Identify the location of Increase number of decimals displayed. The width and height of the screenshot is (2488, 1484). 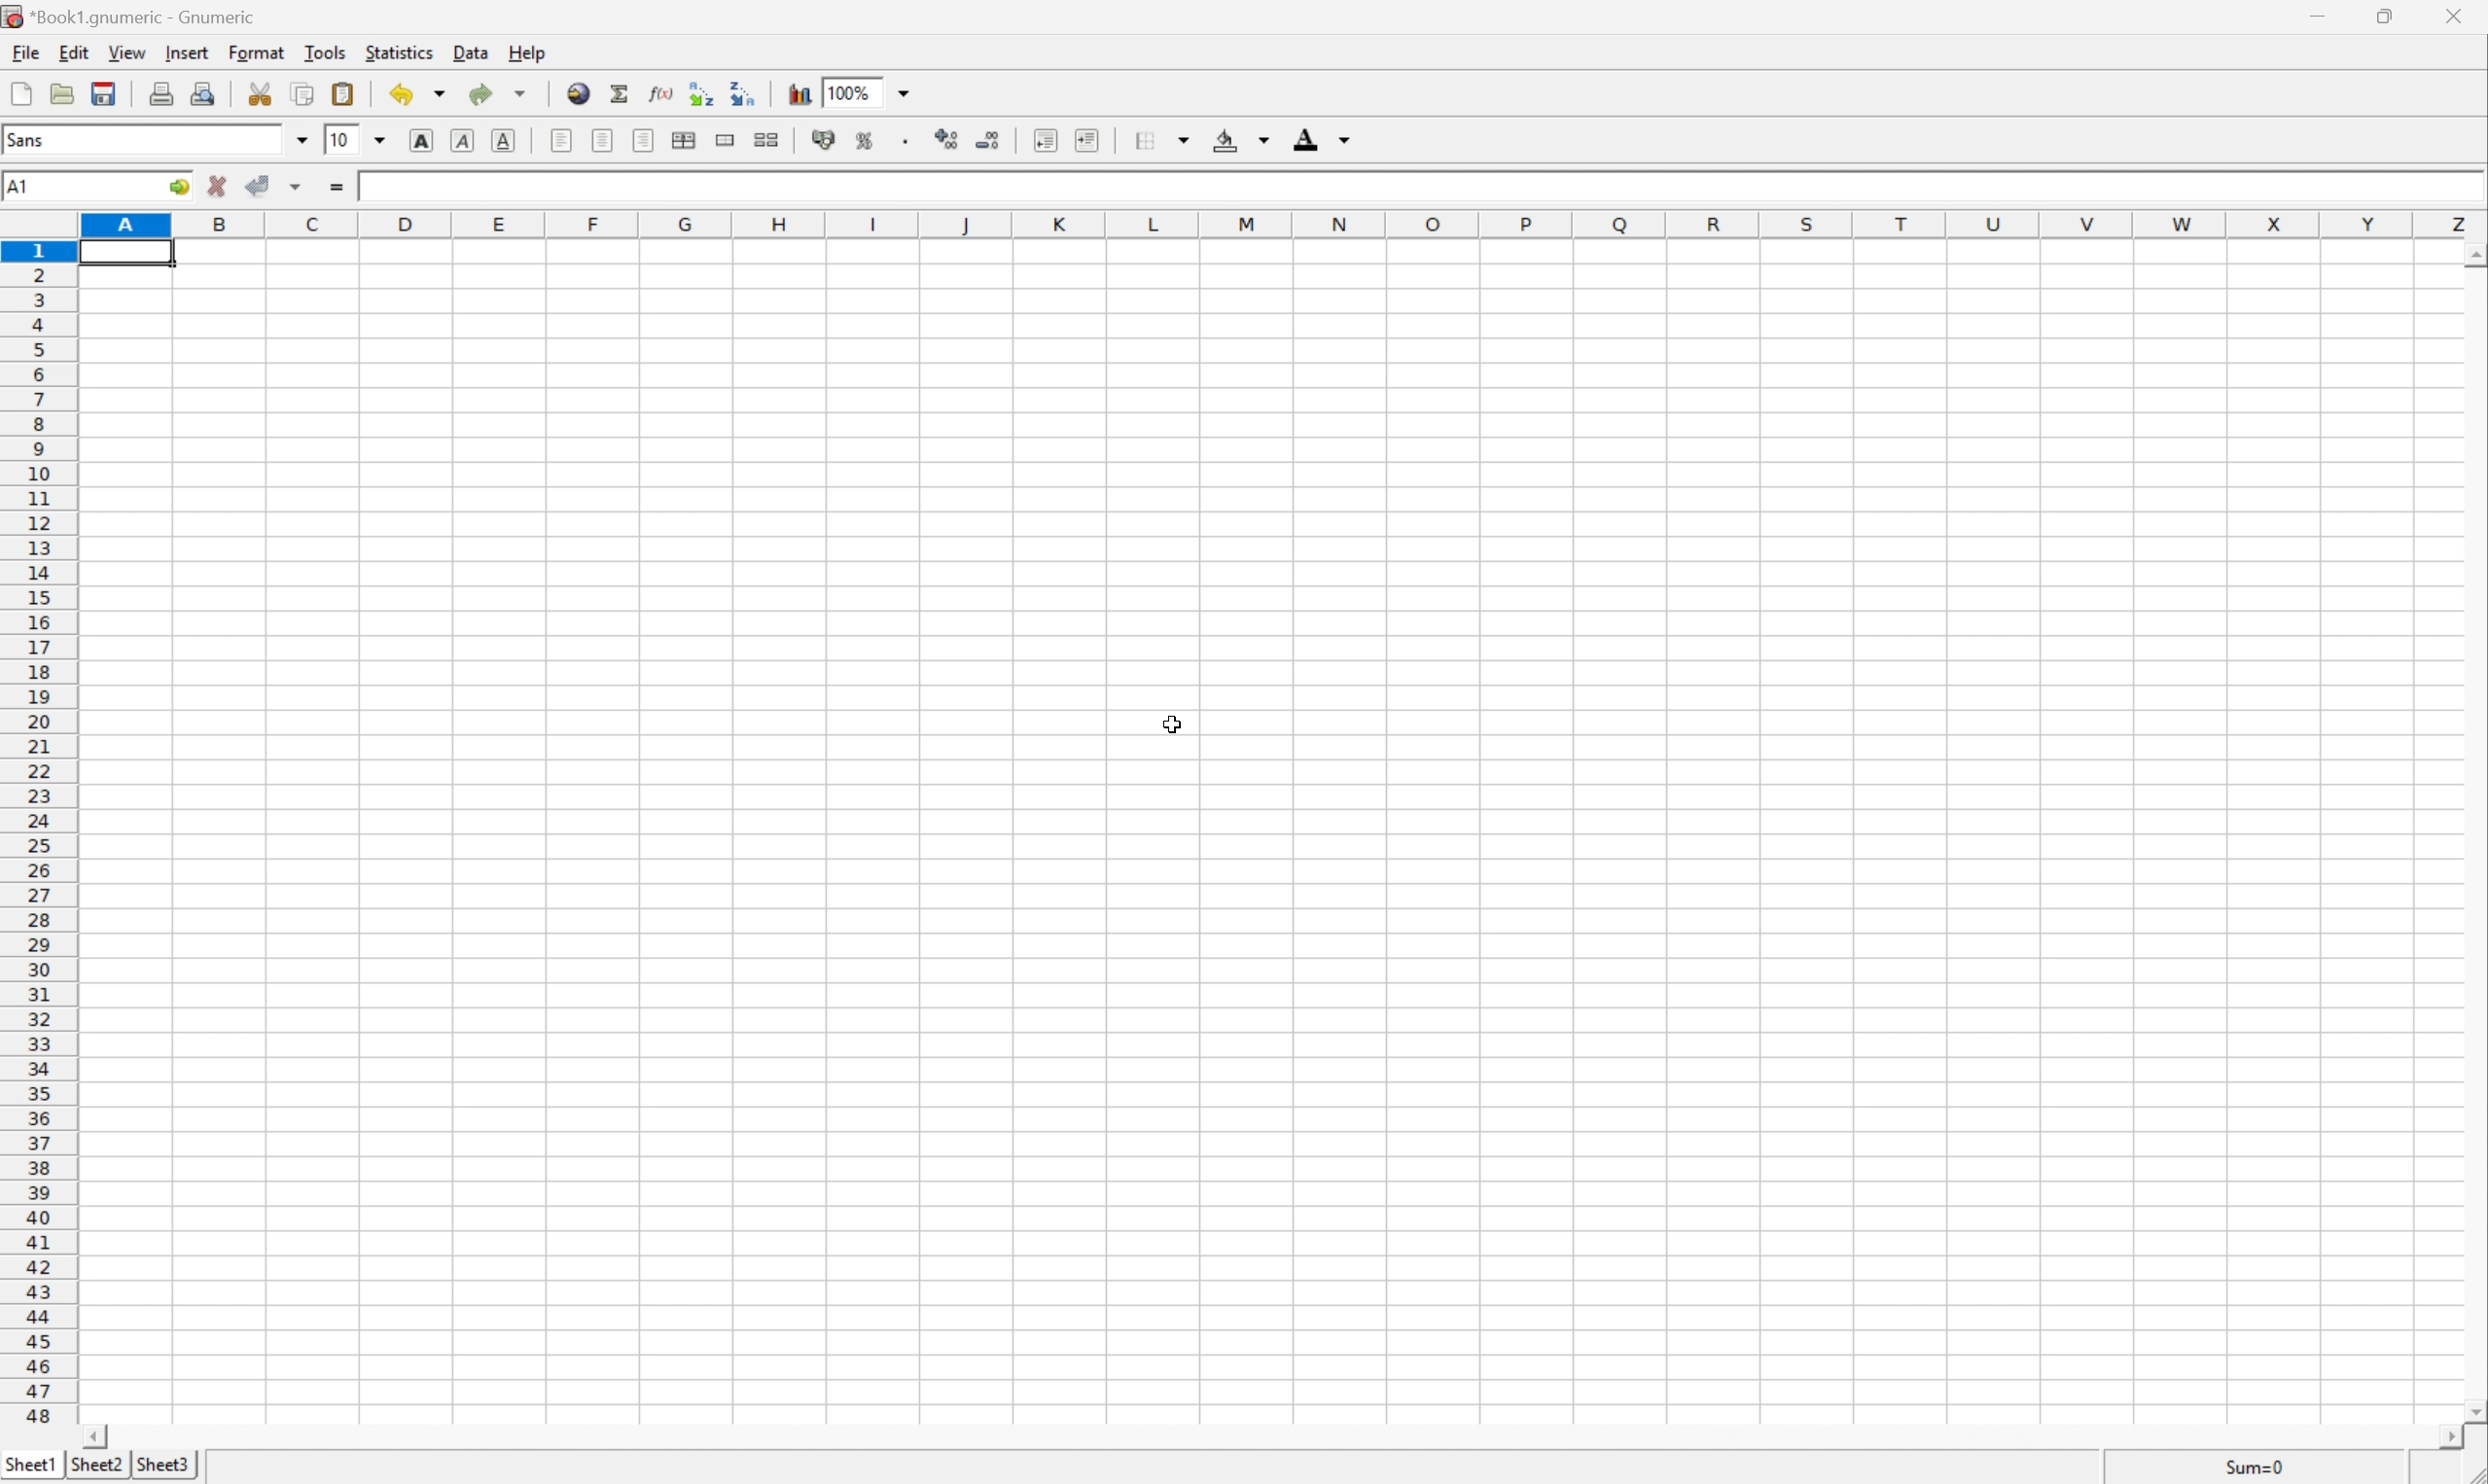
(949, 140).